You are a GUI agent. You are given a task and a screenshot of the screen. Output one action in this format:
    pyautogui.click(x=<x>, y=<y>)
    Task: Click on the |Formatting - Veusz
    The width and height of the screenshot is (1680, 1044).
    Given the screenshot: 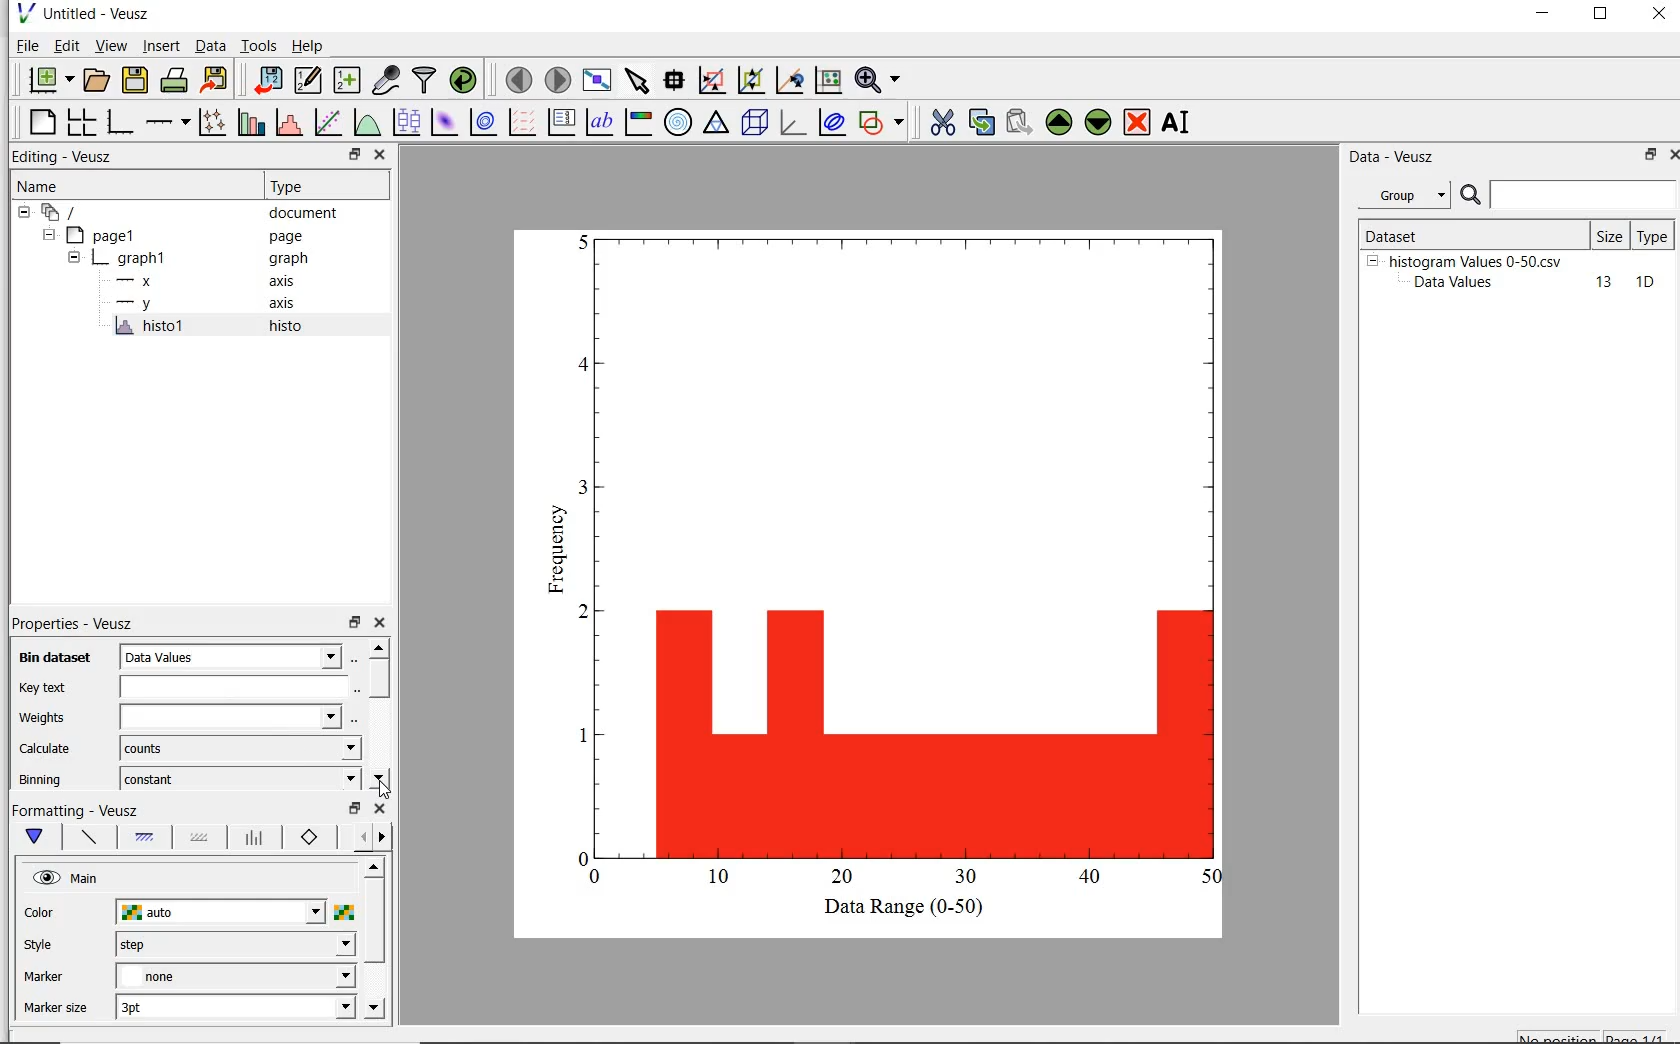 What is the action you would take?
    pyautogui.click(x=77, y=809)
    